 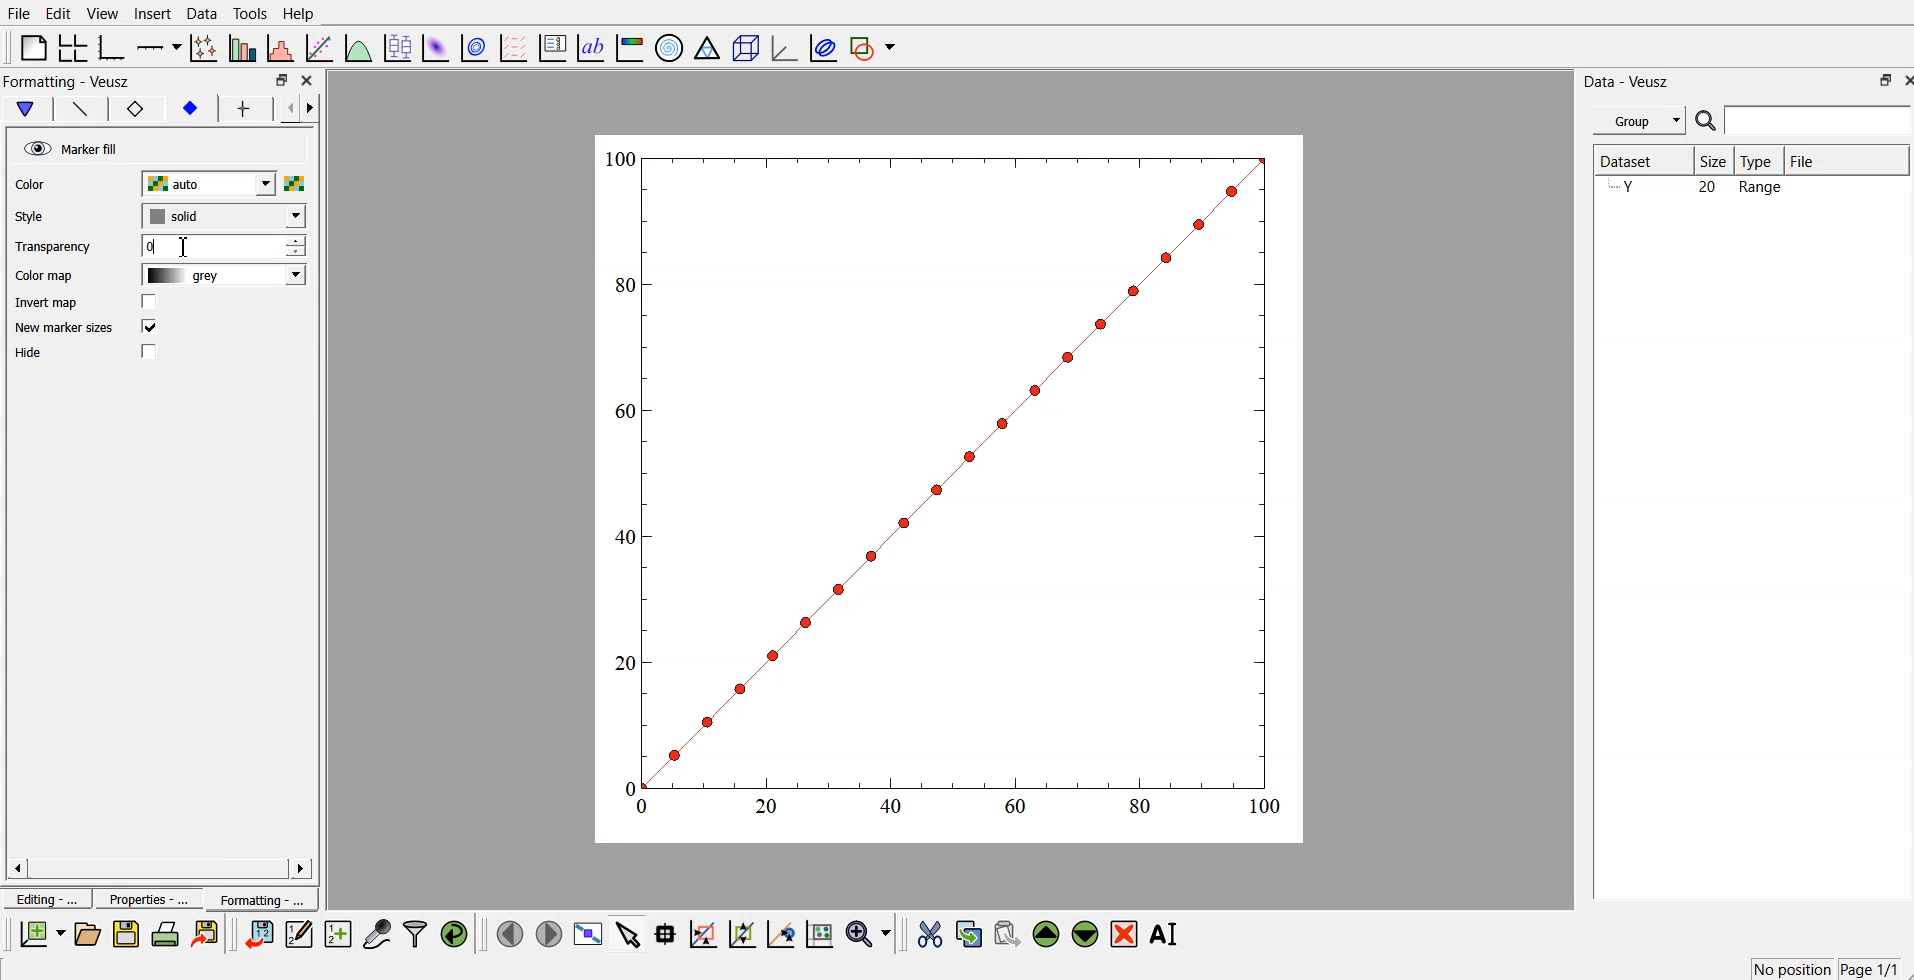 I want to click on paste, so click(x=1008, y=931).